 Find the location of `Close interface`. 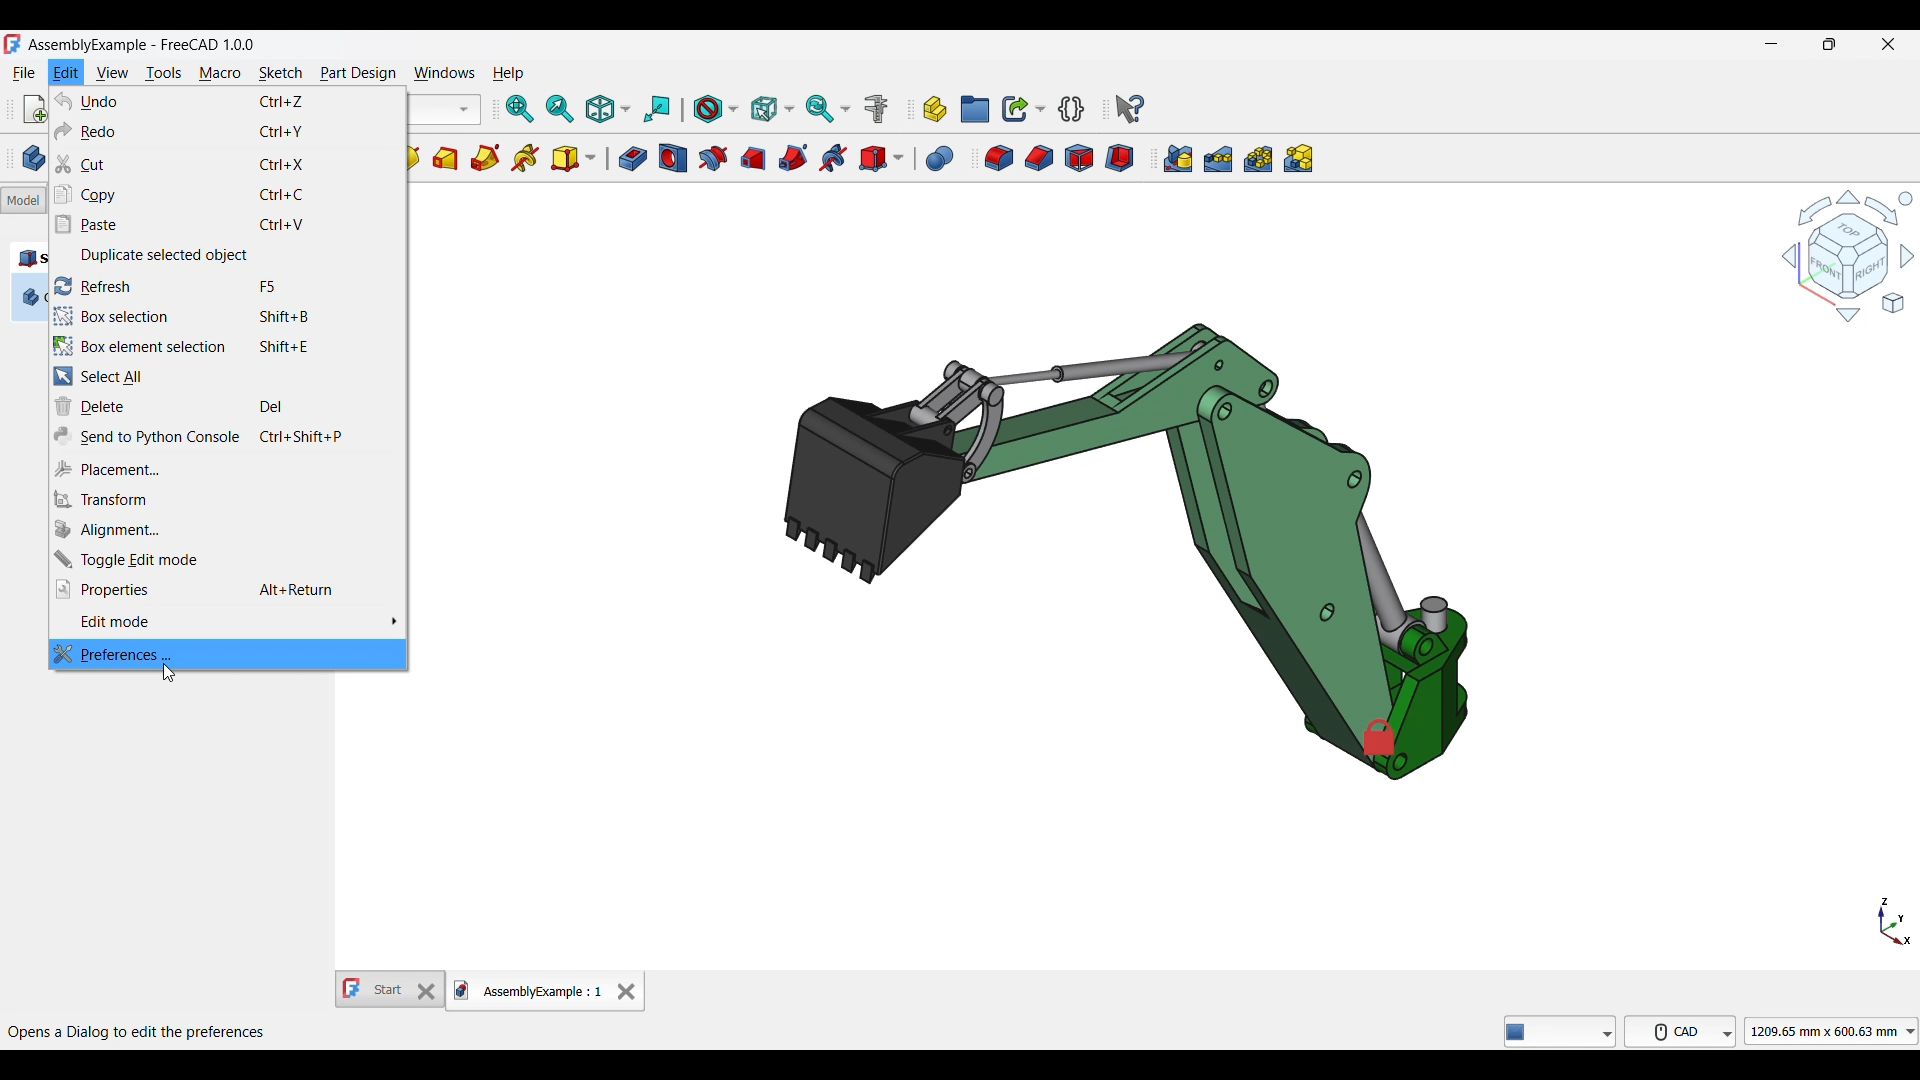

Close interface is located at coordinates (1889, 44).